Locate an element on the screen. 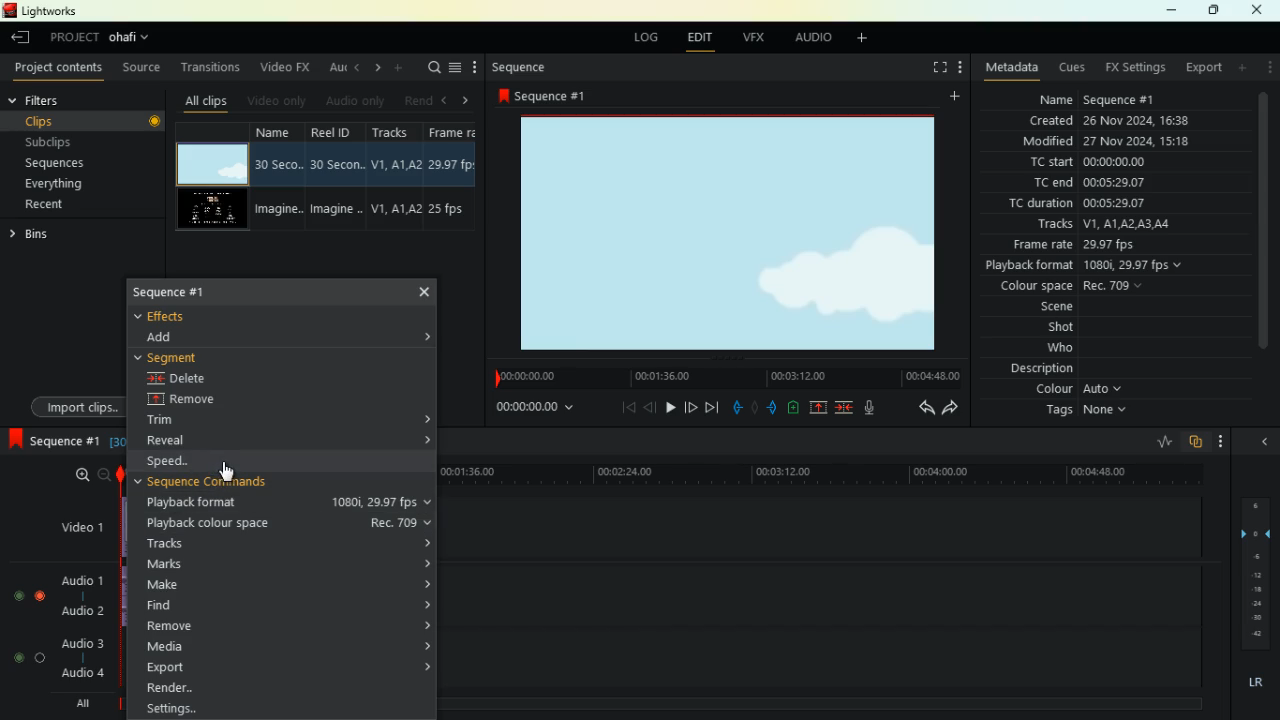  created is located at coordinates (1111, 120).